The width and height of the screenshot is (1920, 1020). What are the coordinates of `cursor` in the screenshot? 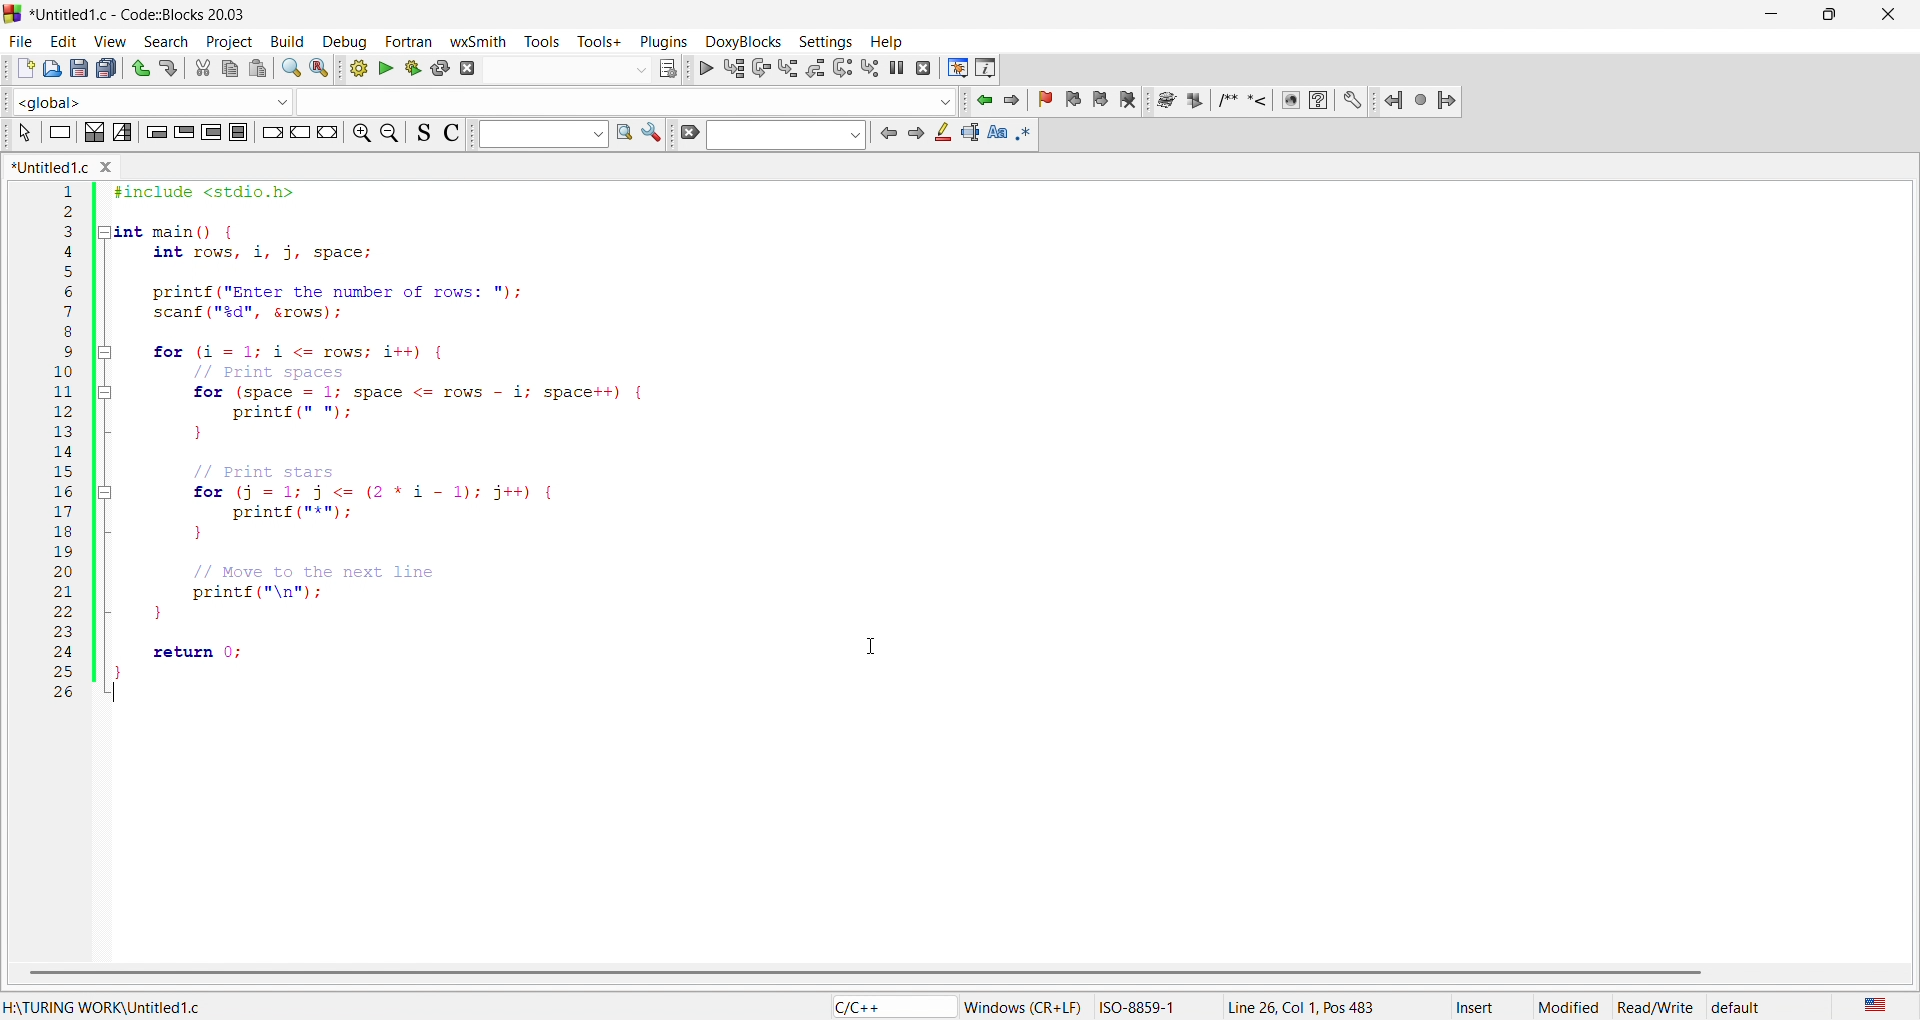 It's located at (879, 643).